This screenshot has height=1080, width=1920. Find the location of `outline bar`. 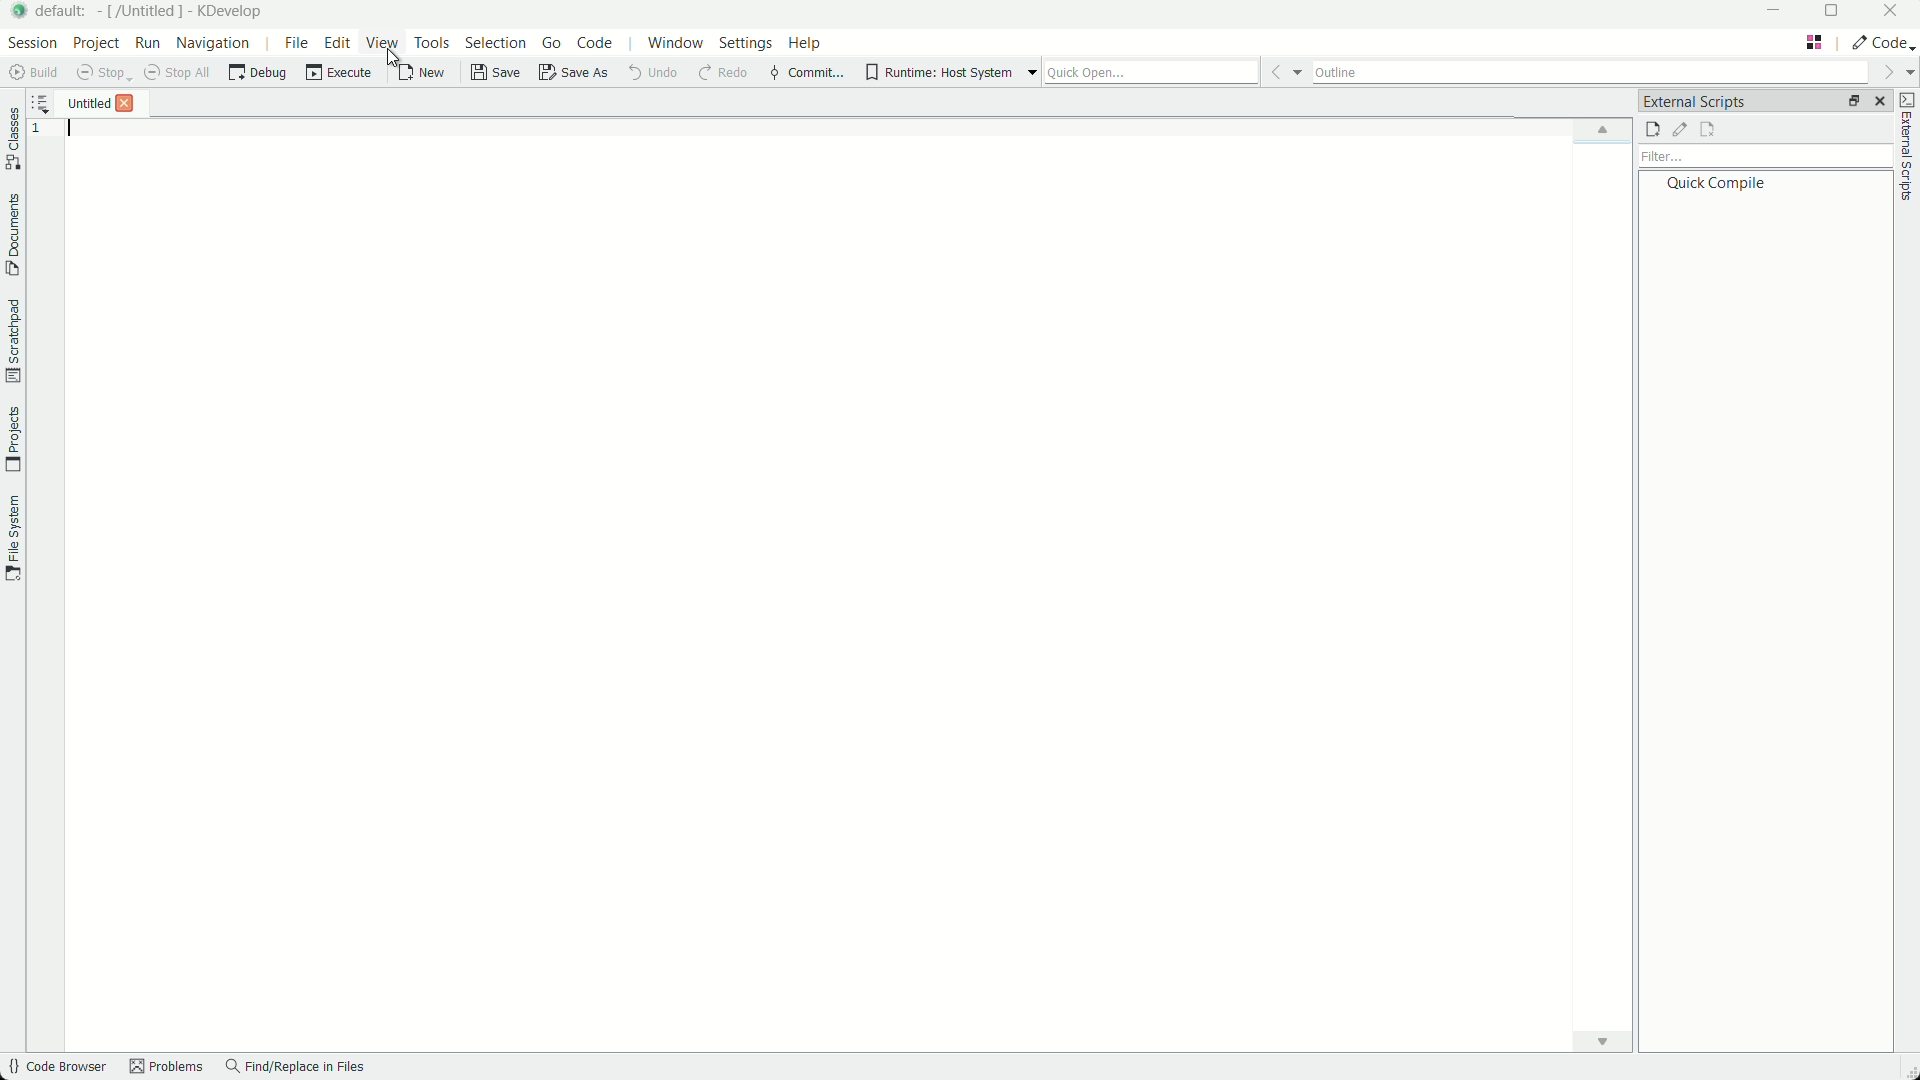

outline bar is located at coordinates (1613, 73).